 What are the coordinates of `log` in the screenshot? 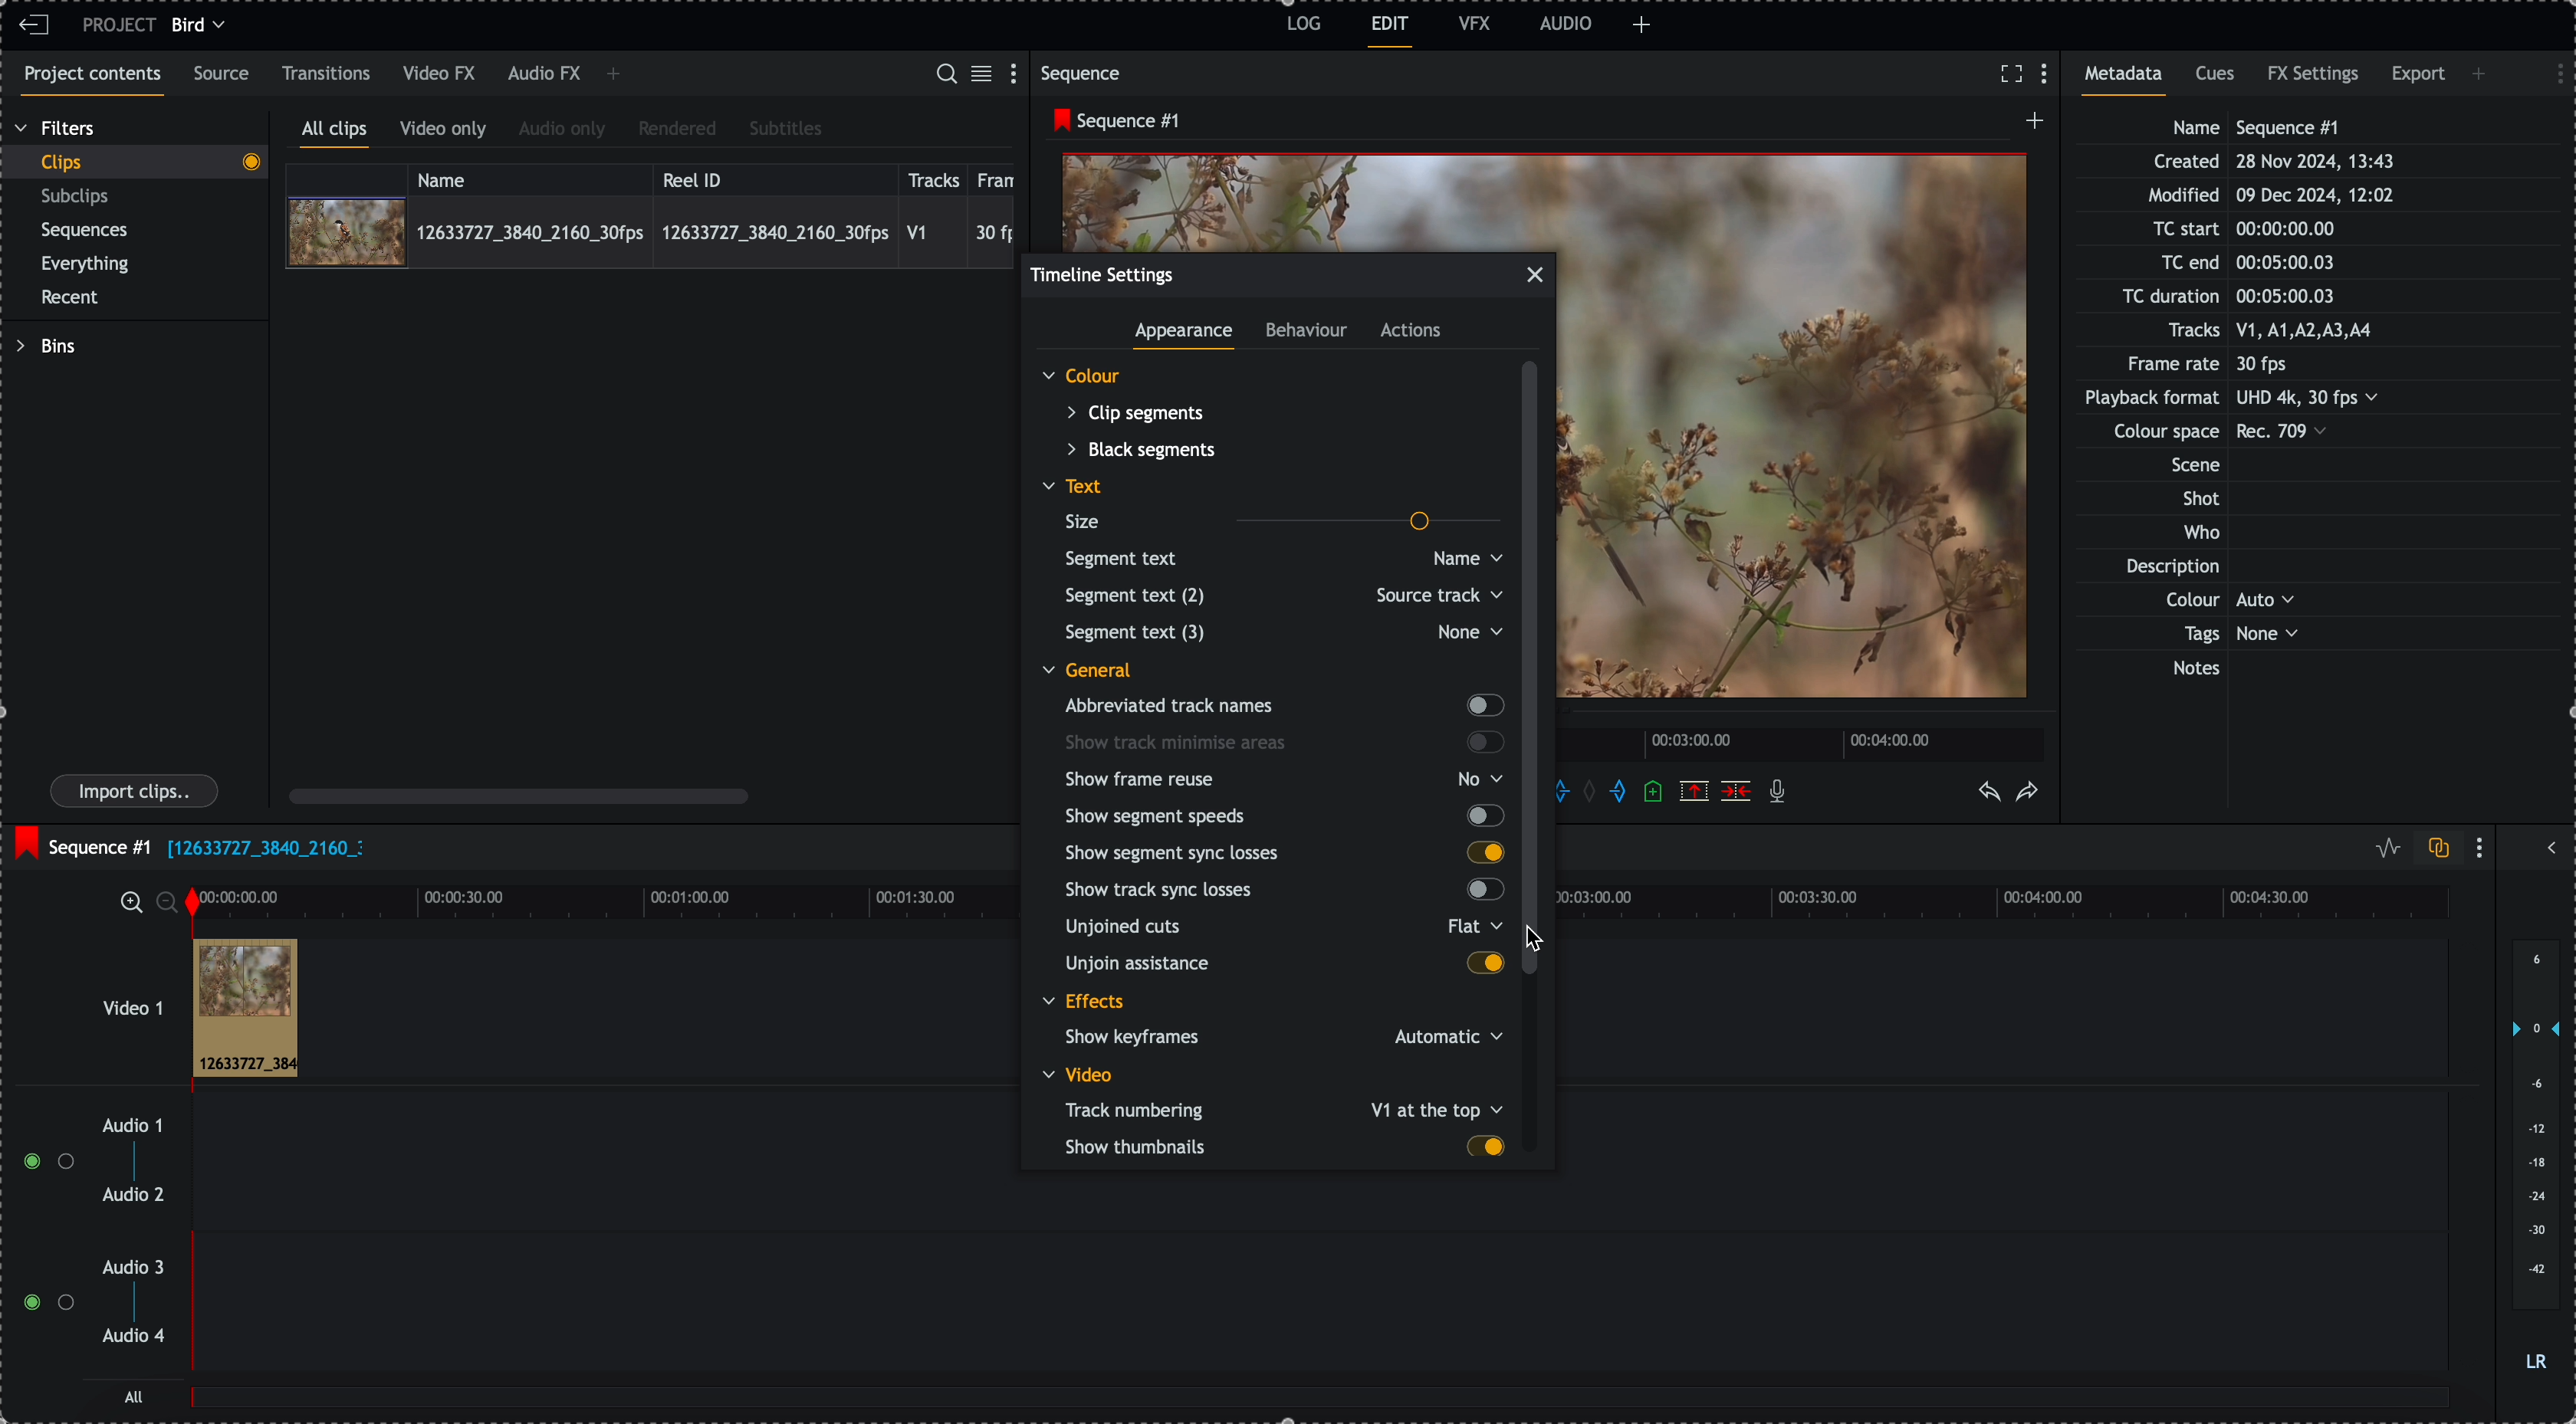 It's located at (1301, 27).